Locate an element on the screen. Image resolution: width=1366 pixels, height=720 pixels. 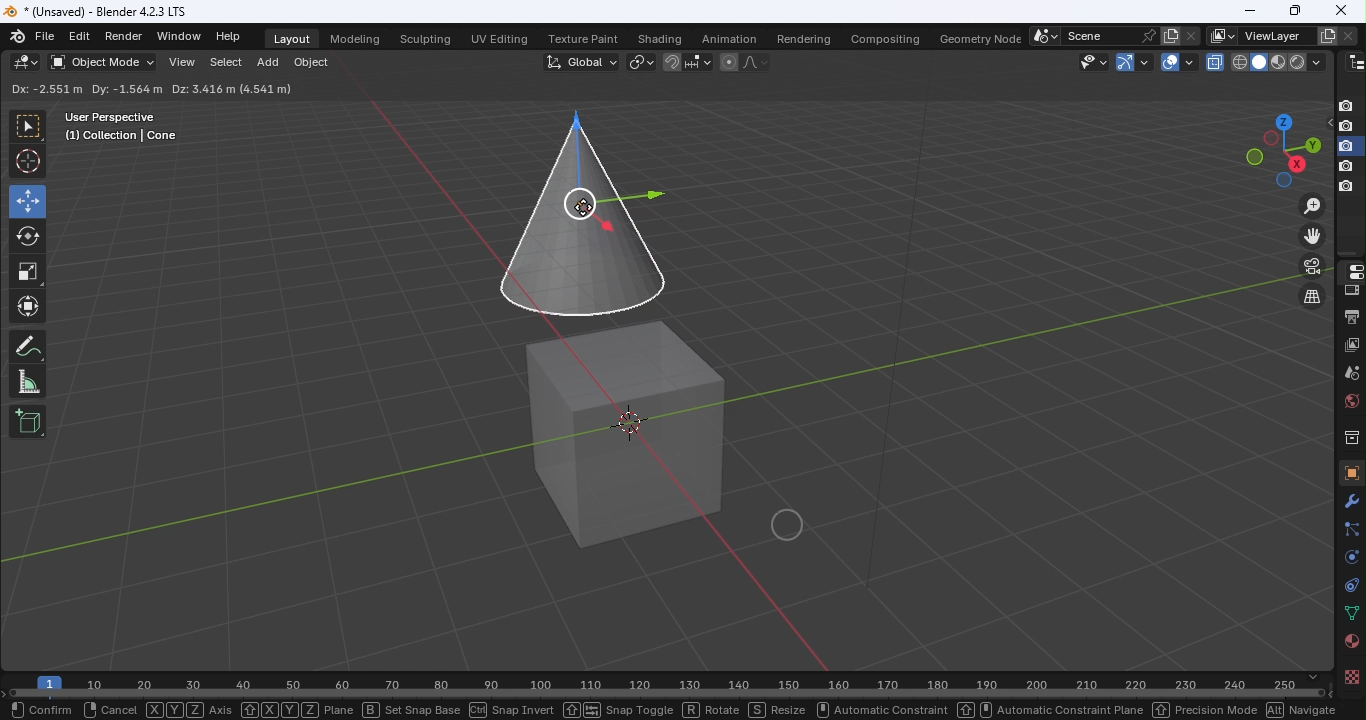
Workspace is located at coordinates (647, 389).